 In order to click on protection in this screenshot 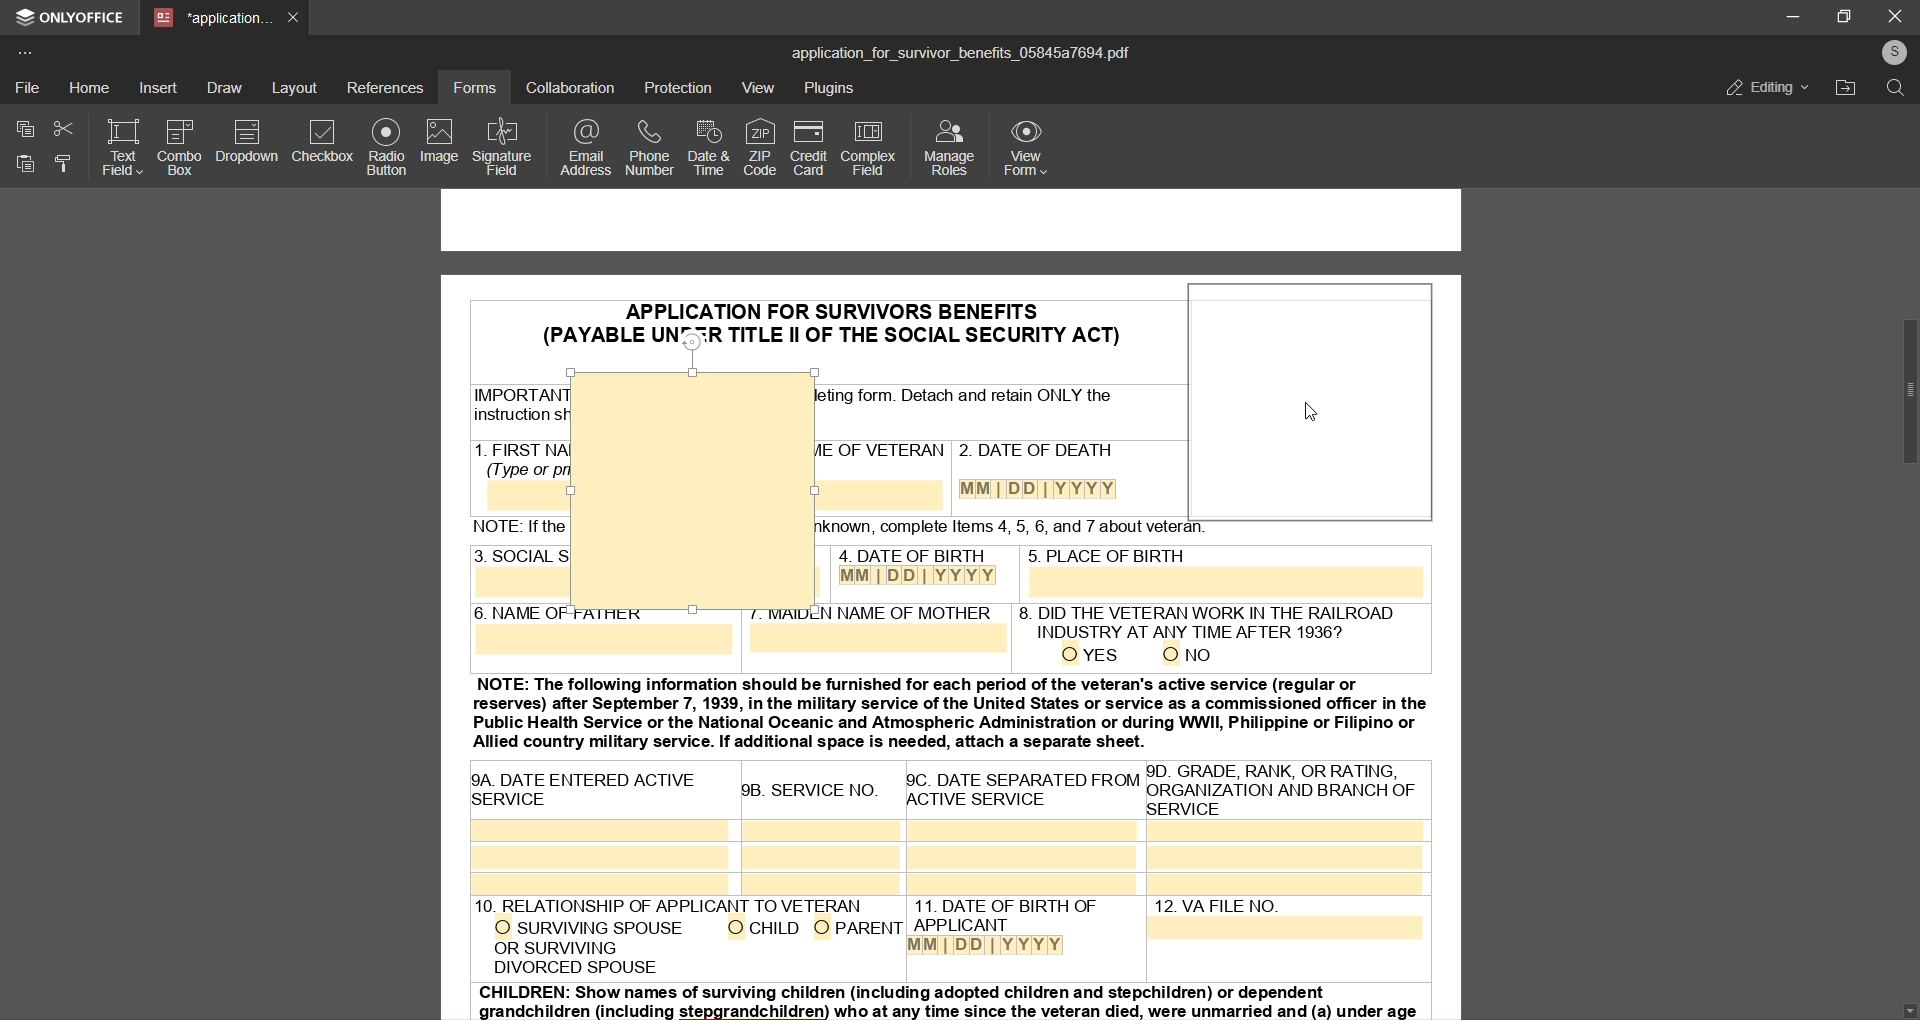, I will do `click(679, 87)`.